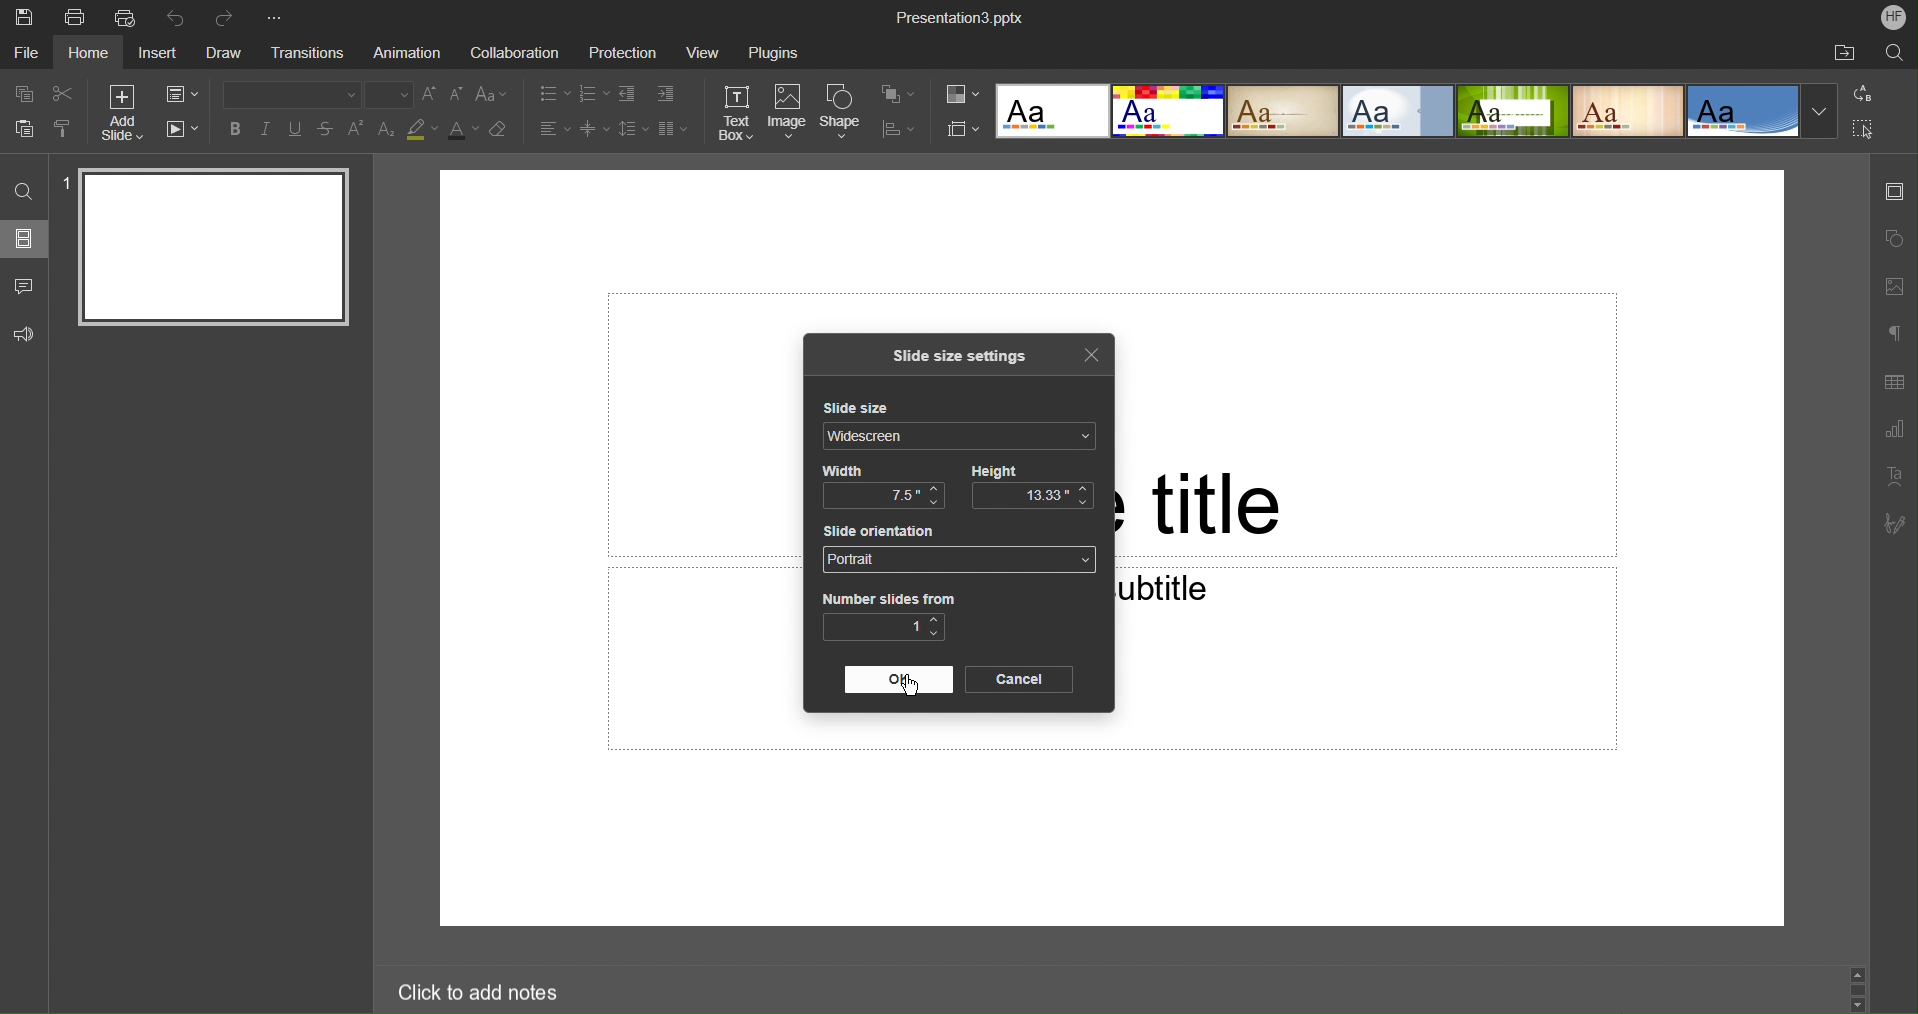  Describe the element at coordinates (313, 52) in the screenshot. I see `Transitions` at that location.